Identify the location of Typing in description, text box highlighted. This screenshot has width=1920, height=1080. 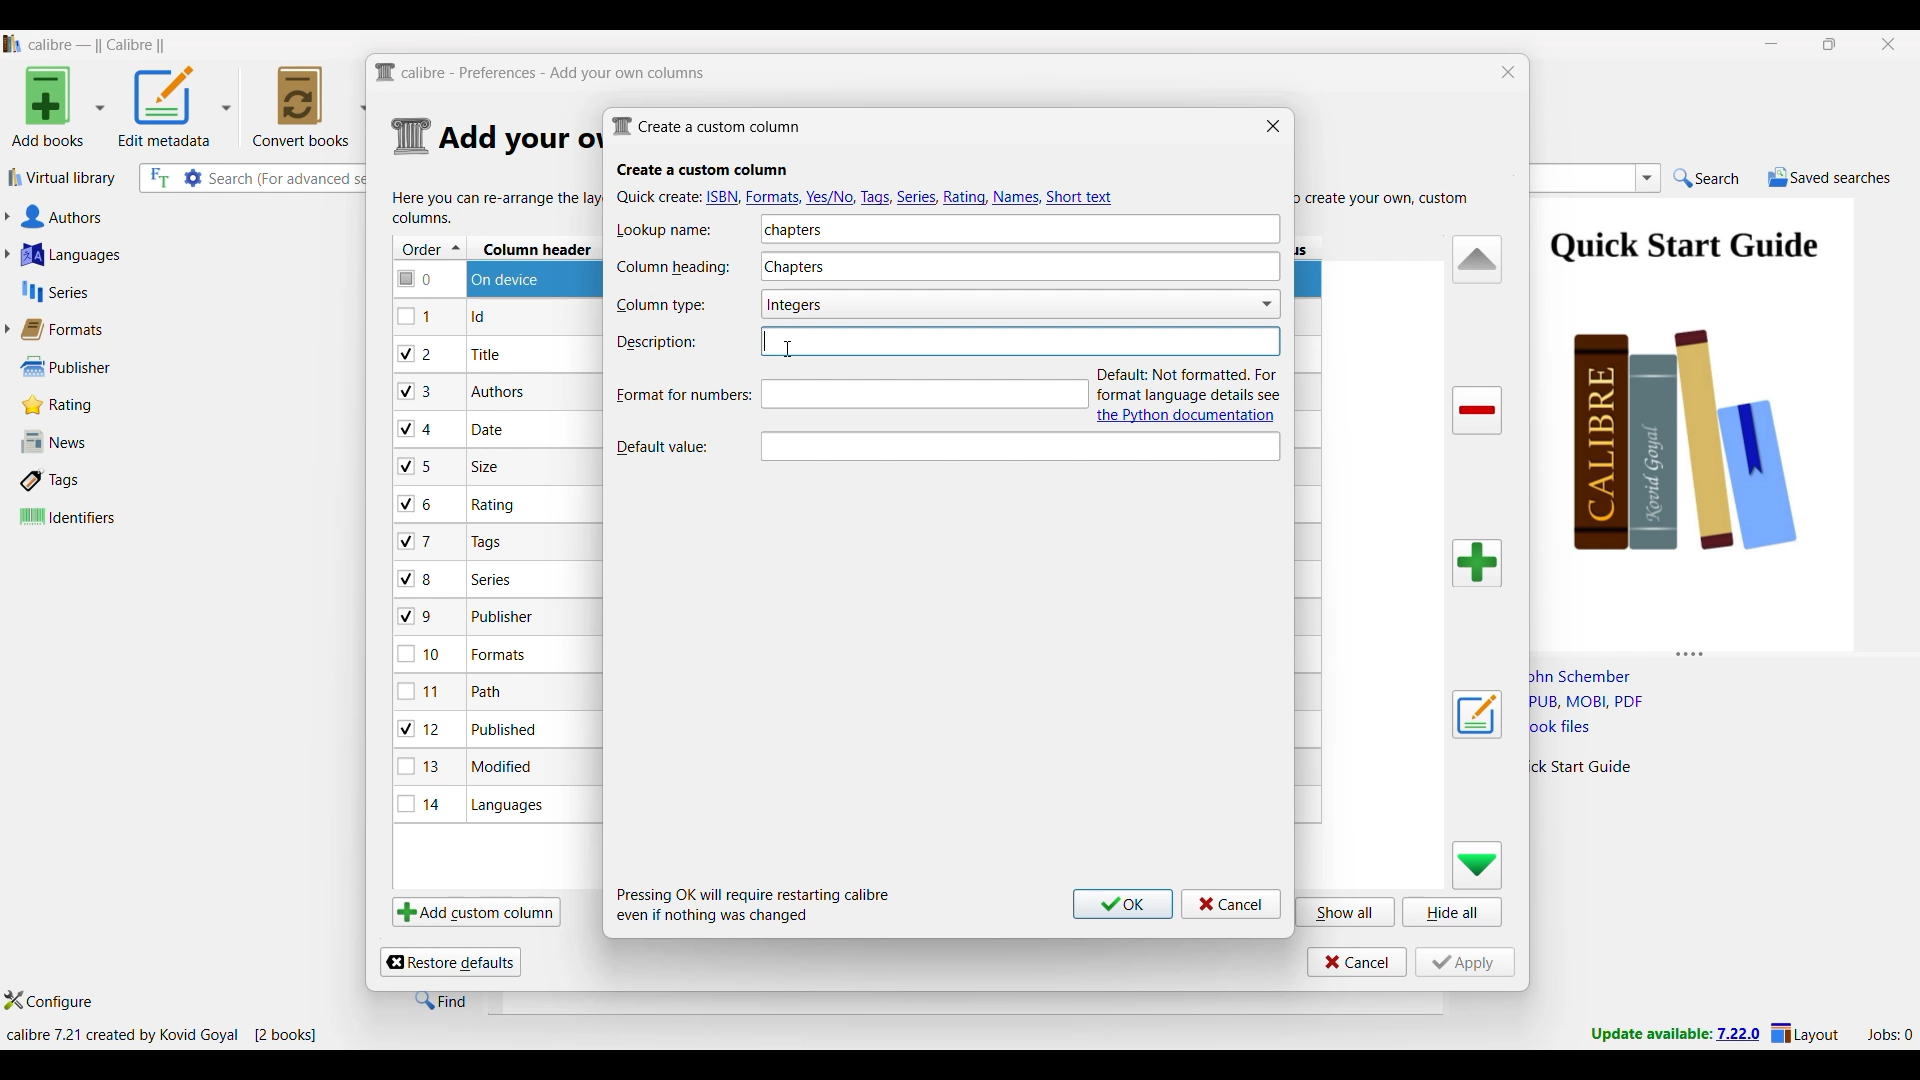
(927, 395).